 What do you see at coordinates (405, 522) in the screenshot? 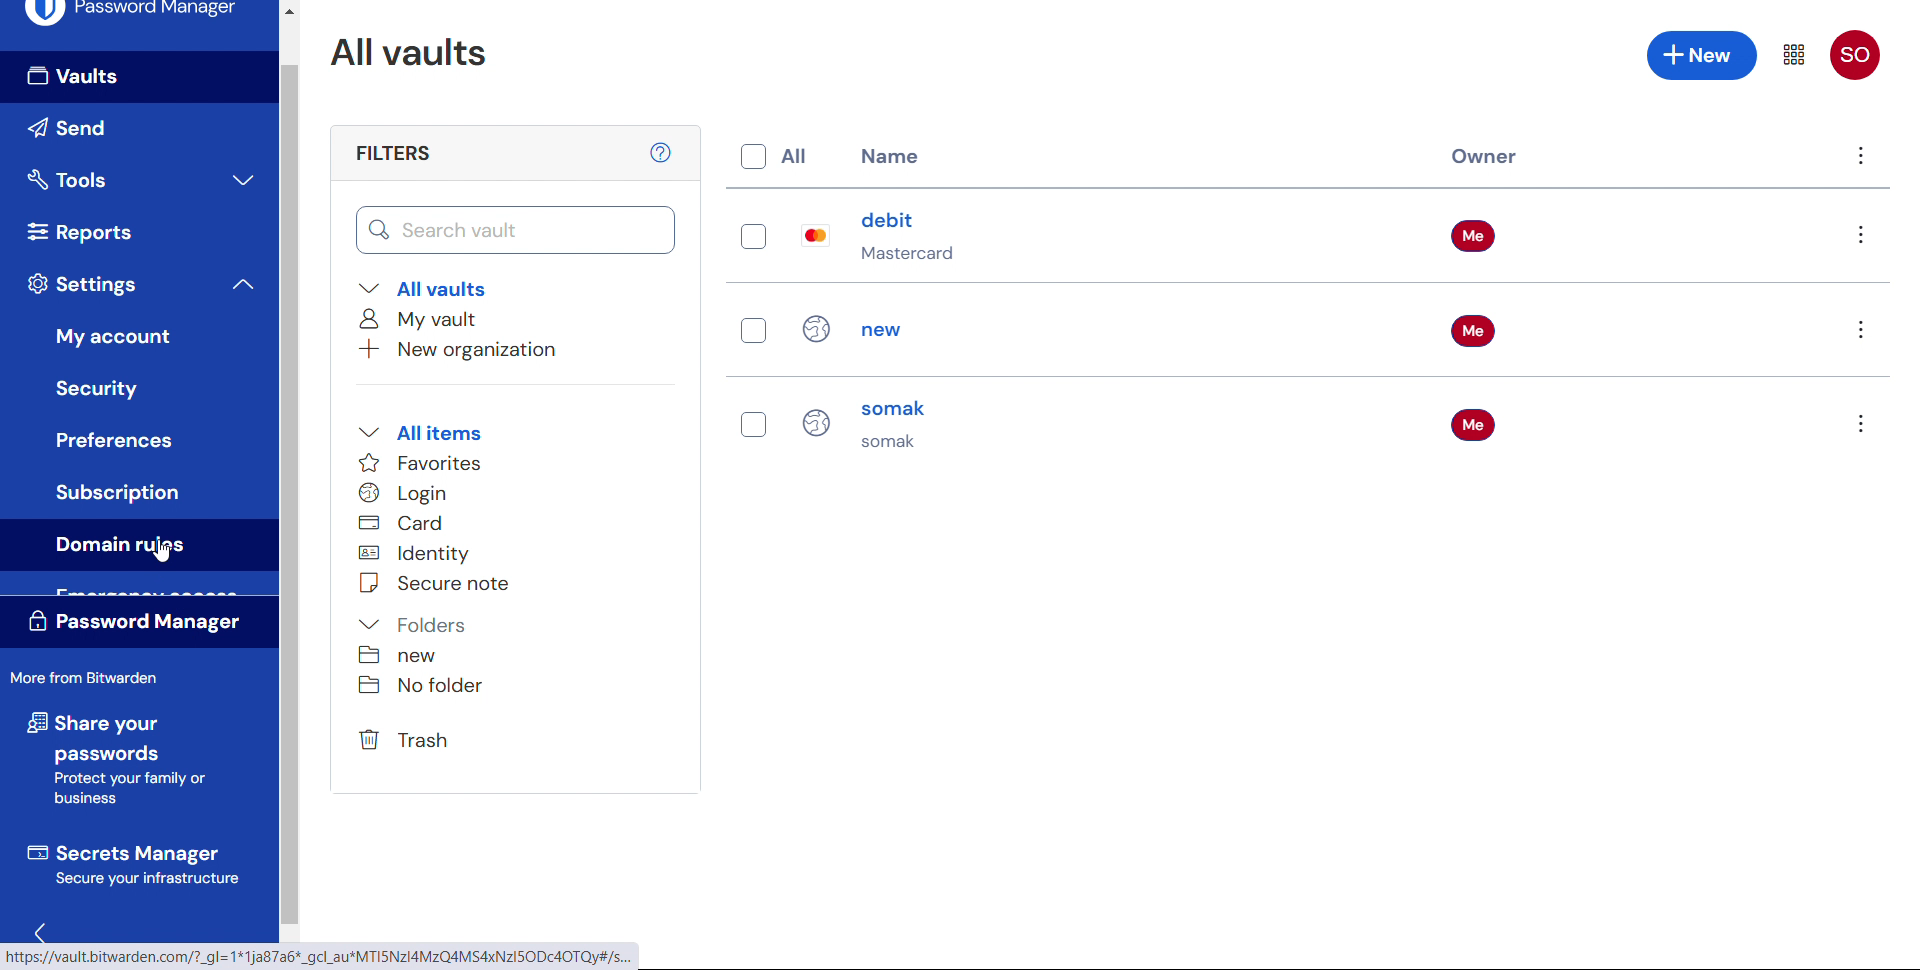
I see `card ` at bounding box center [405, 522].